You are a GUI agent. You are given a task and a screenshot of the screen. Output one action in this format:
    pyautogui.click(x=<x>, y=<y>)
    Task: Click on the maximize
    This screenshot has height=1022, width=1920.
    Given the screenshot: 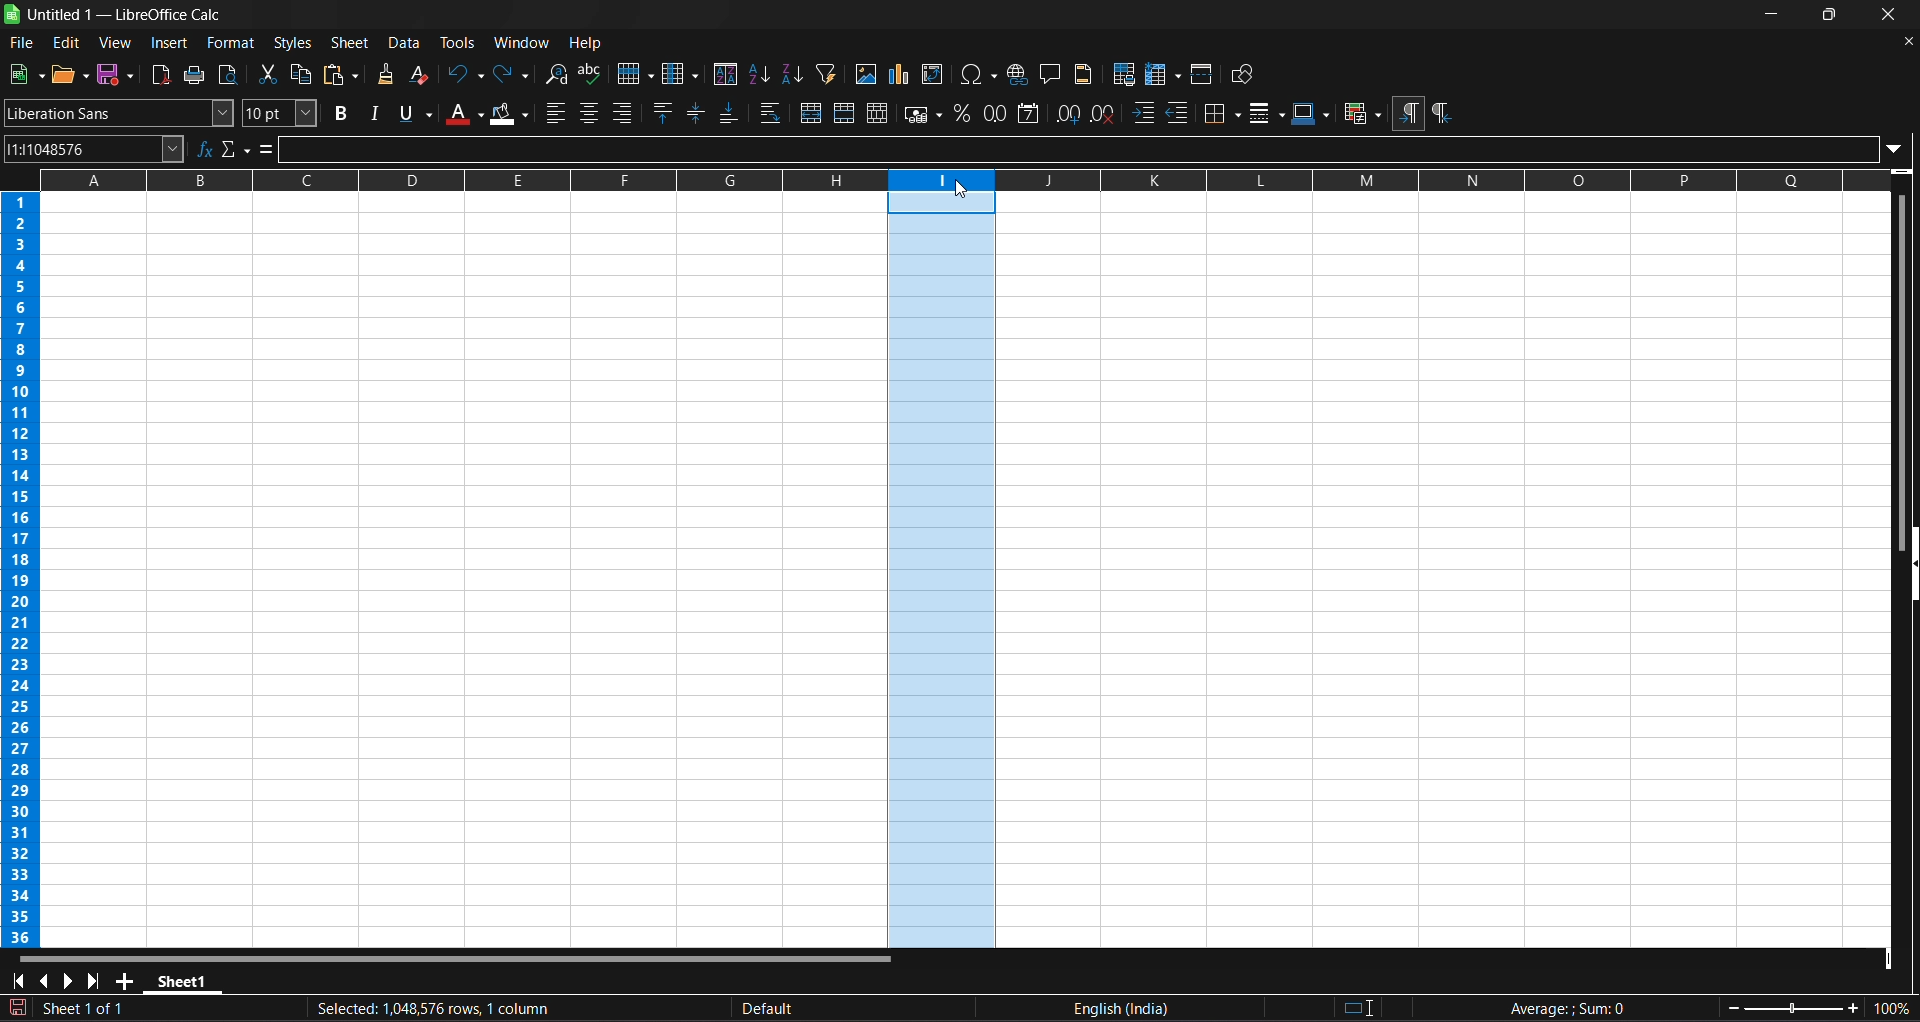 What is the action you would take?
    pyautogui.click(x=1827, y=16)
    